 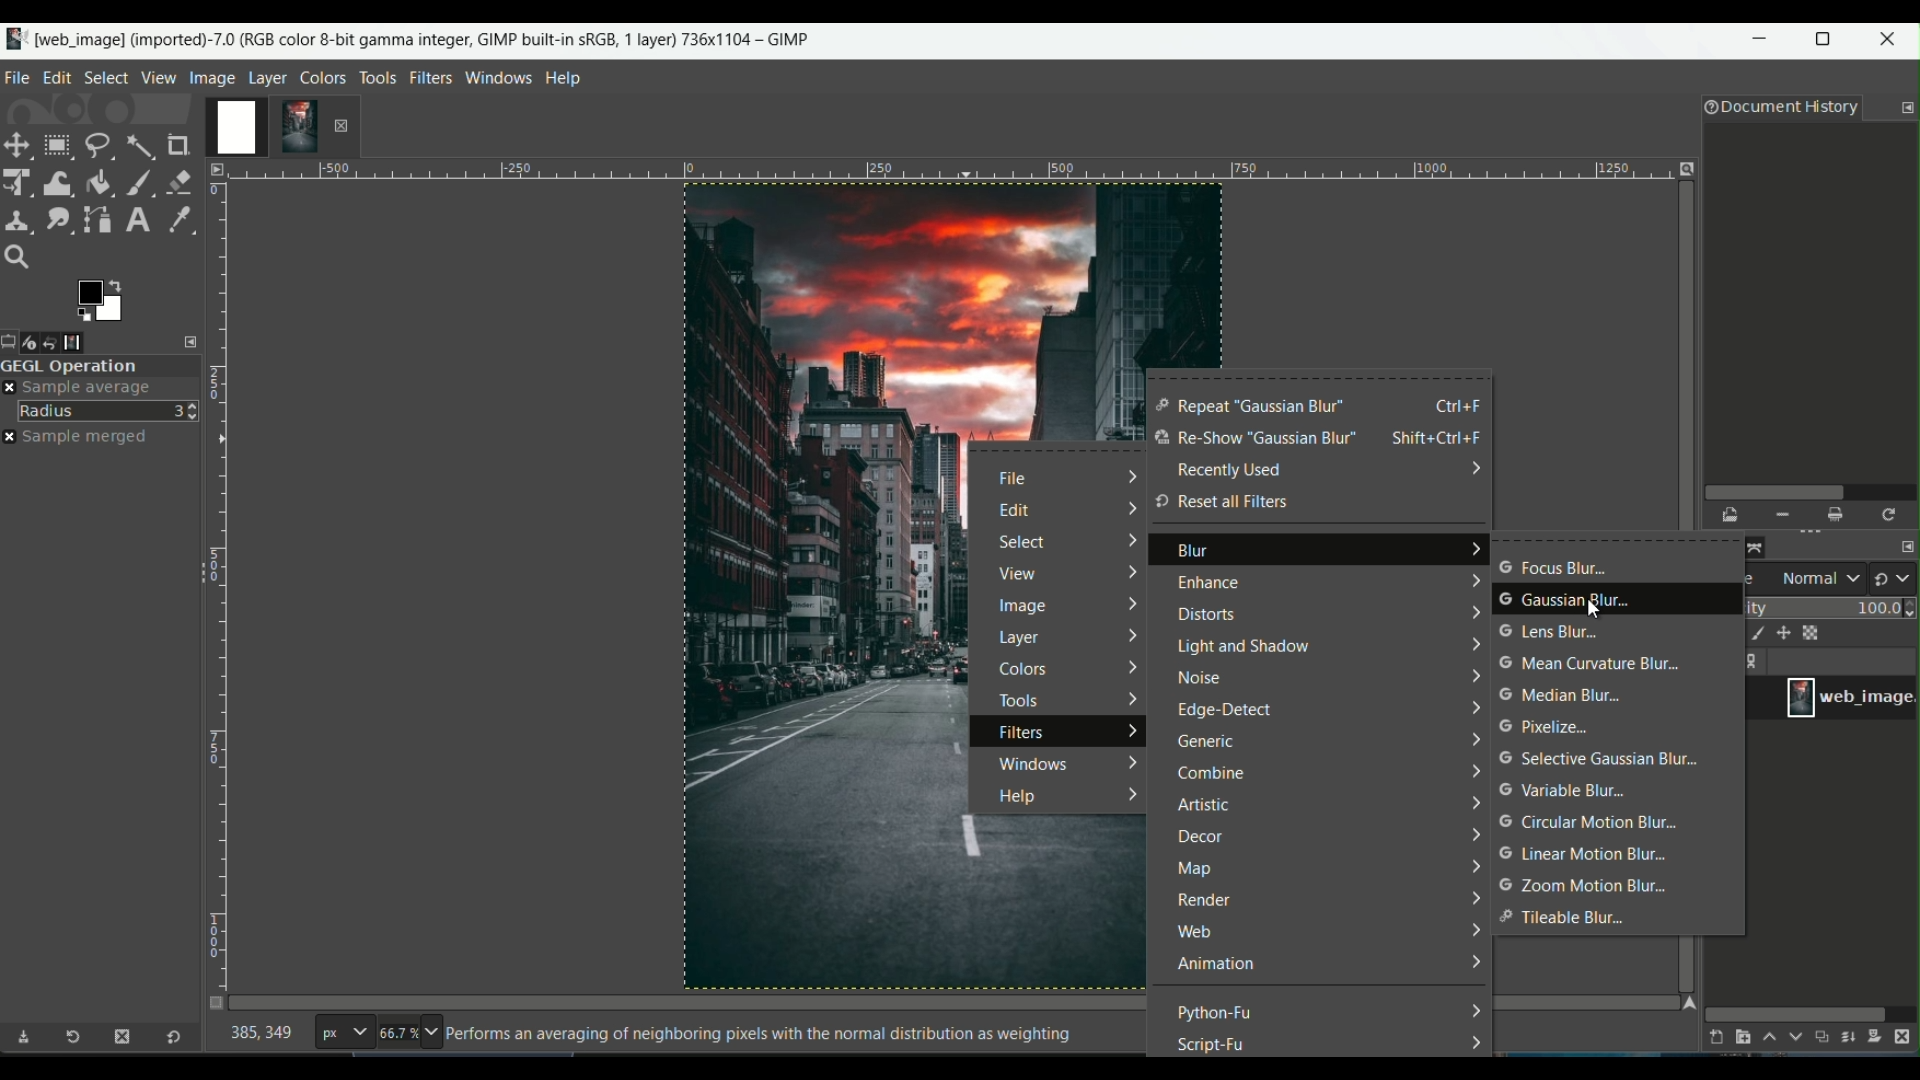 What do you see at coordinates (1202, 901) in the screenshot?
I see `render` at bounding box center [1202, 901].